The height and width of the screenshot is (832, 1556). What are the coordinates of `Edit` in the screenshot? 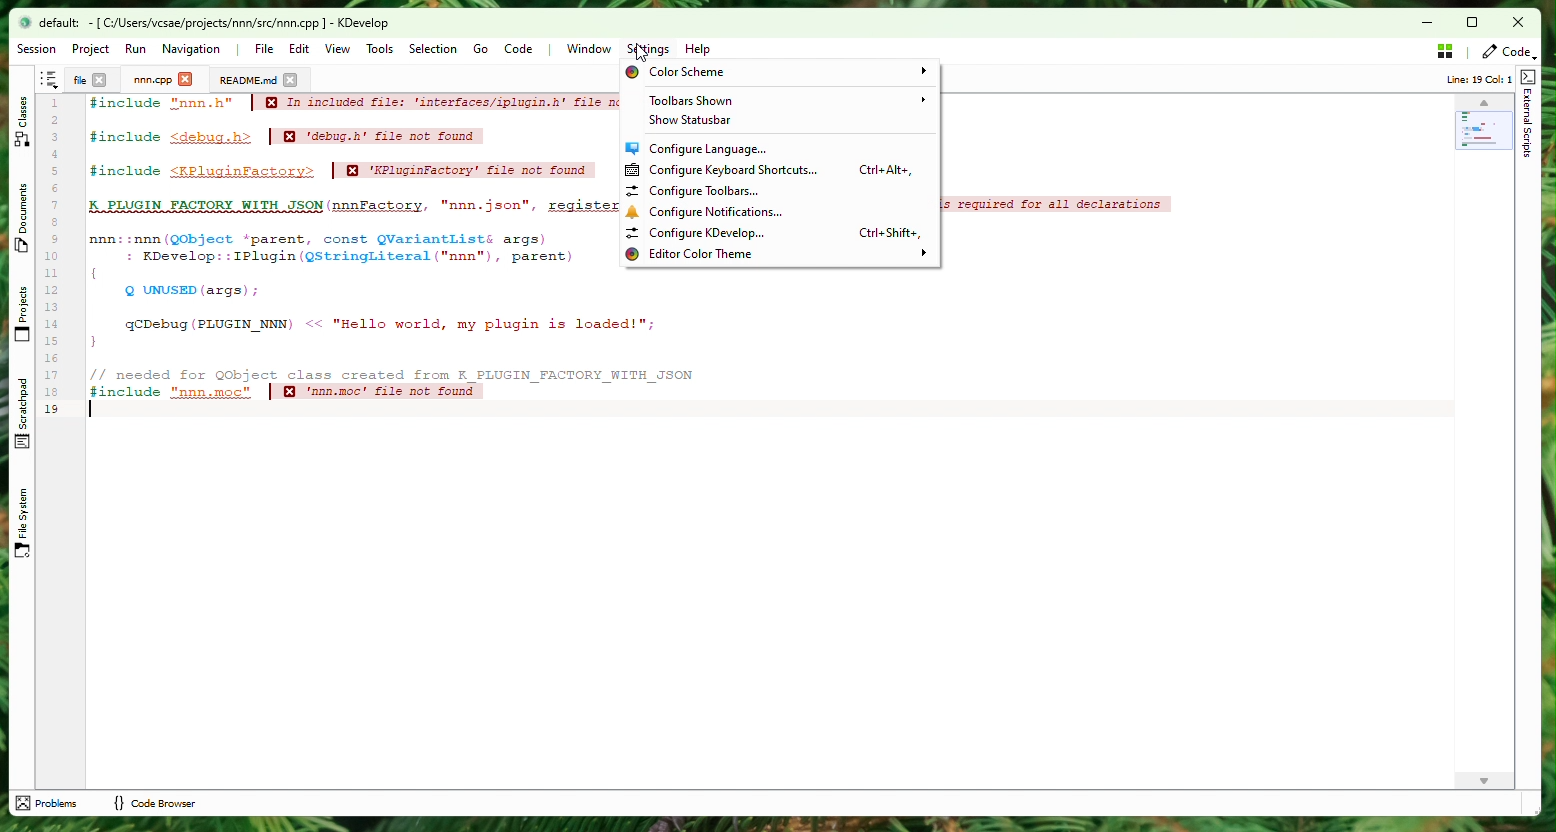 It's located at (299, 51).